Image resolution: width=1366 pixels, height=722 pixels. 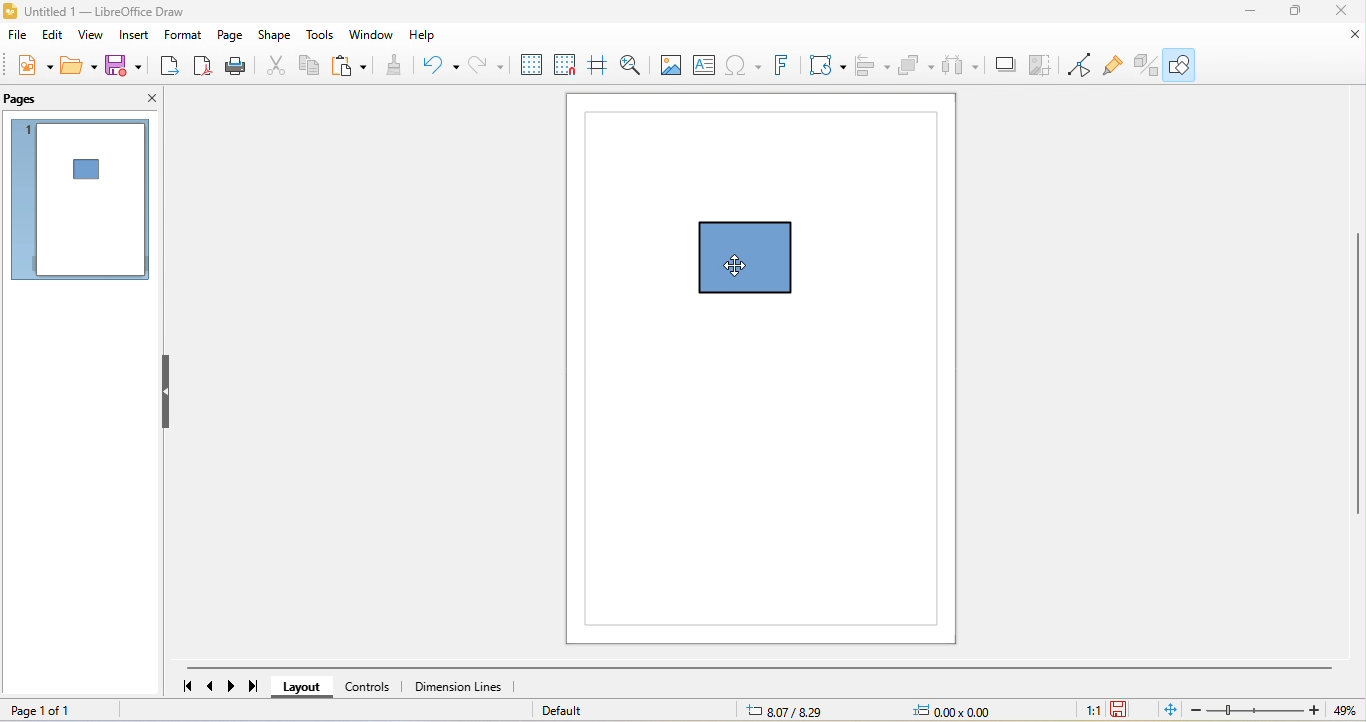 I want to click on show gluepoint function, so click(x=1114, y=65).